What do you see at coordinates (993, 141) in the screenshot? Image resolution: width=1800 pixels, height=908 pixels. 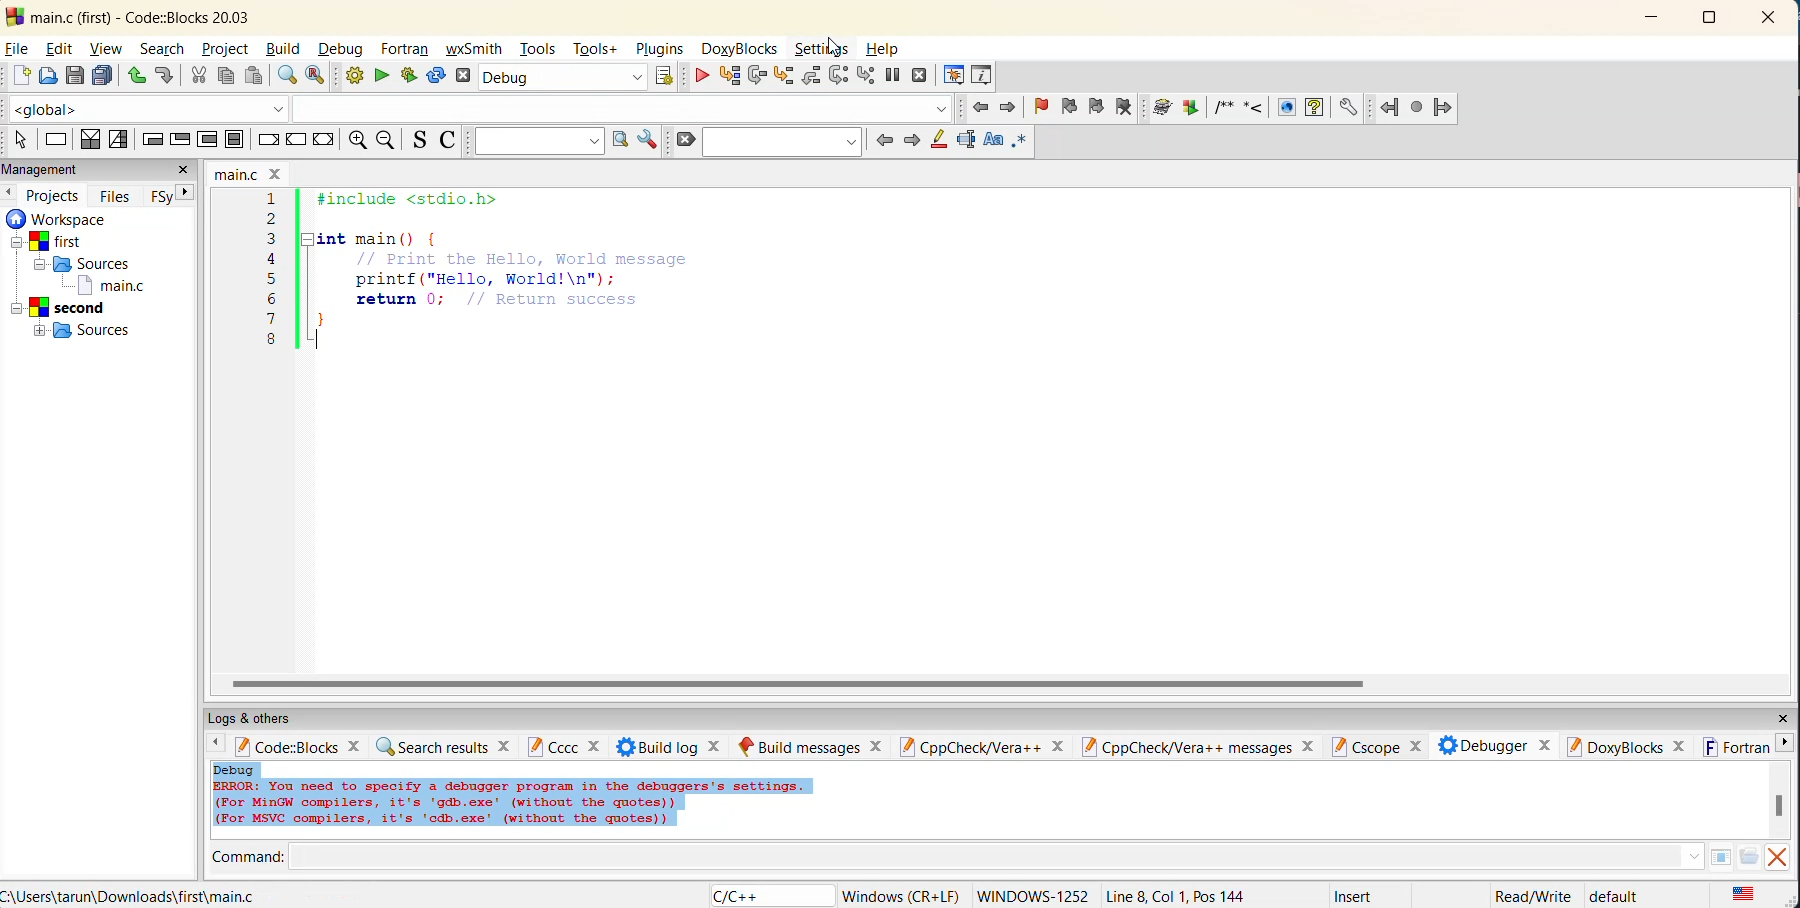 I see `match case` at bounding box center [993, 141].